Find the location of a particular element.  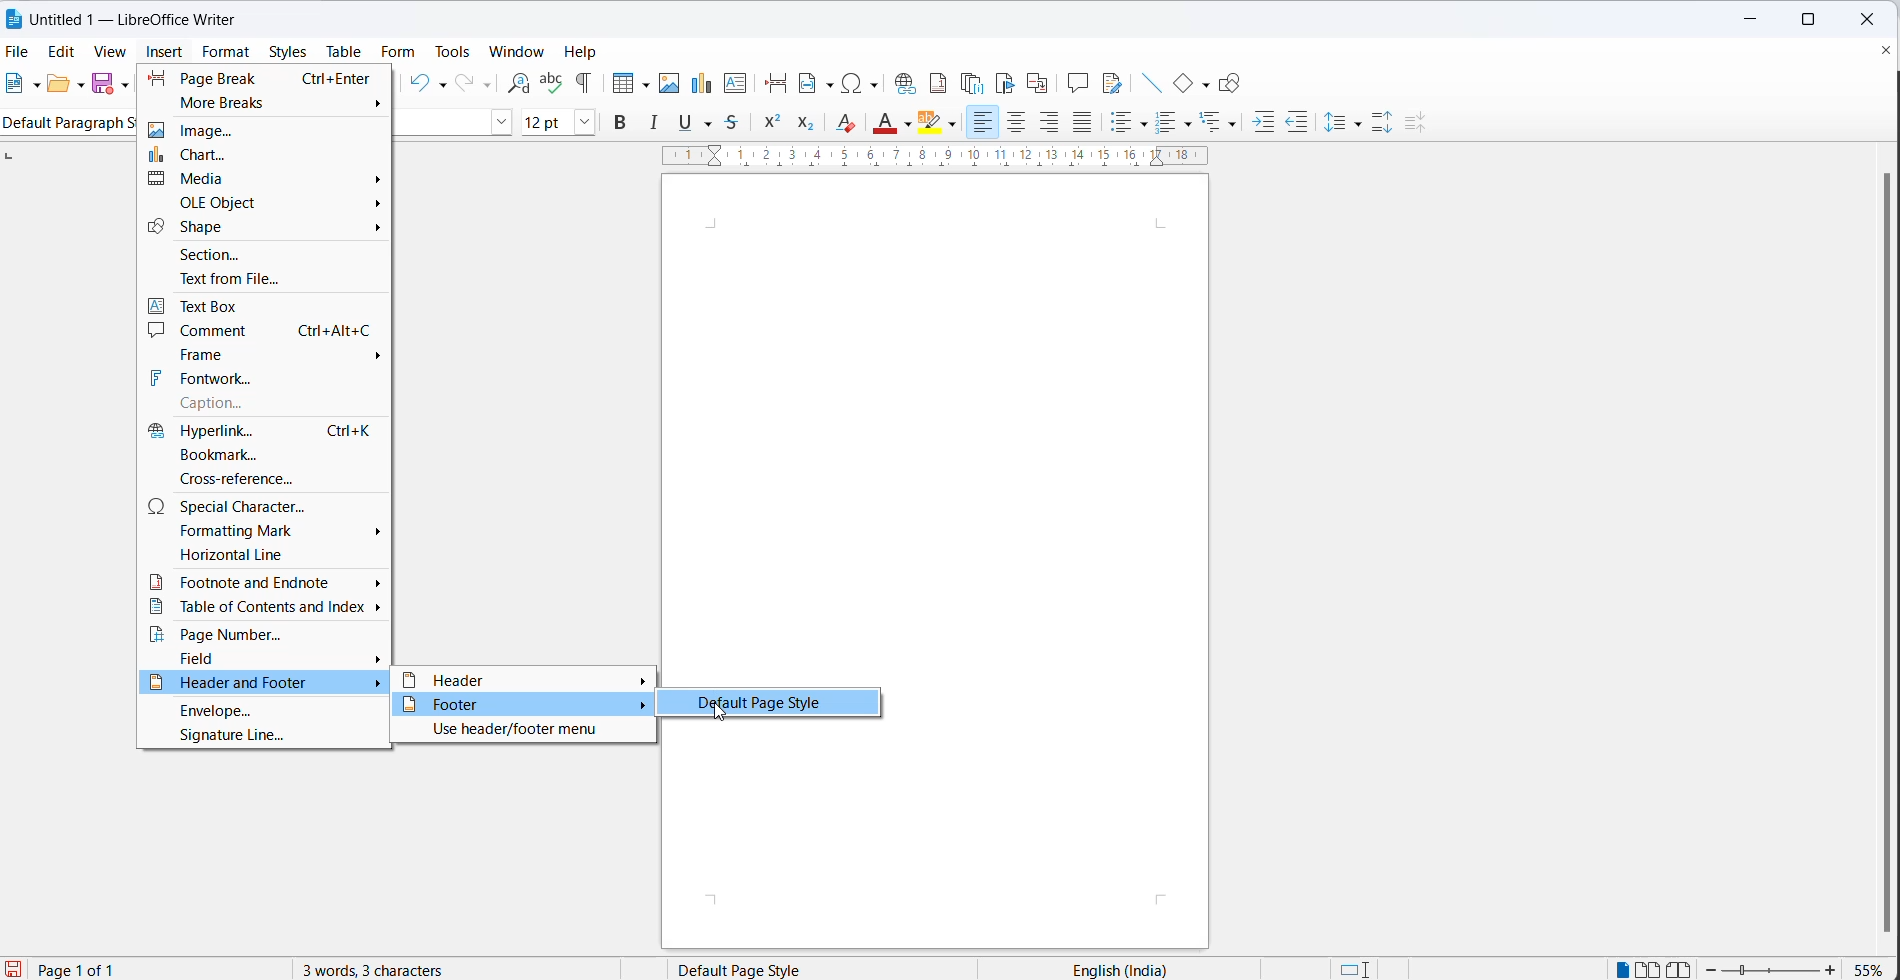

save as is located at coordinates (125, 85).